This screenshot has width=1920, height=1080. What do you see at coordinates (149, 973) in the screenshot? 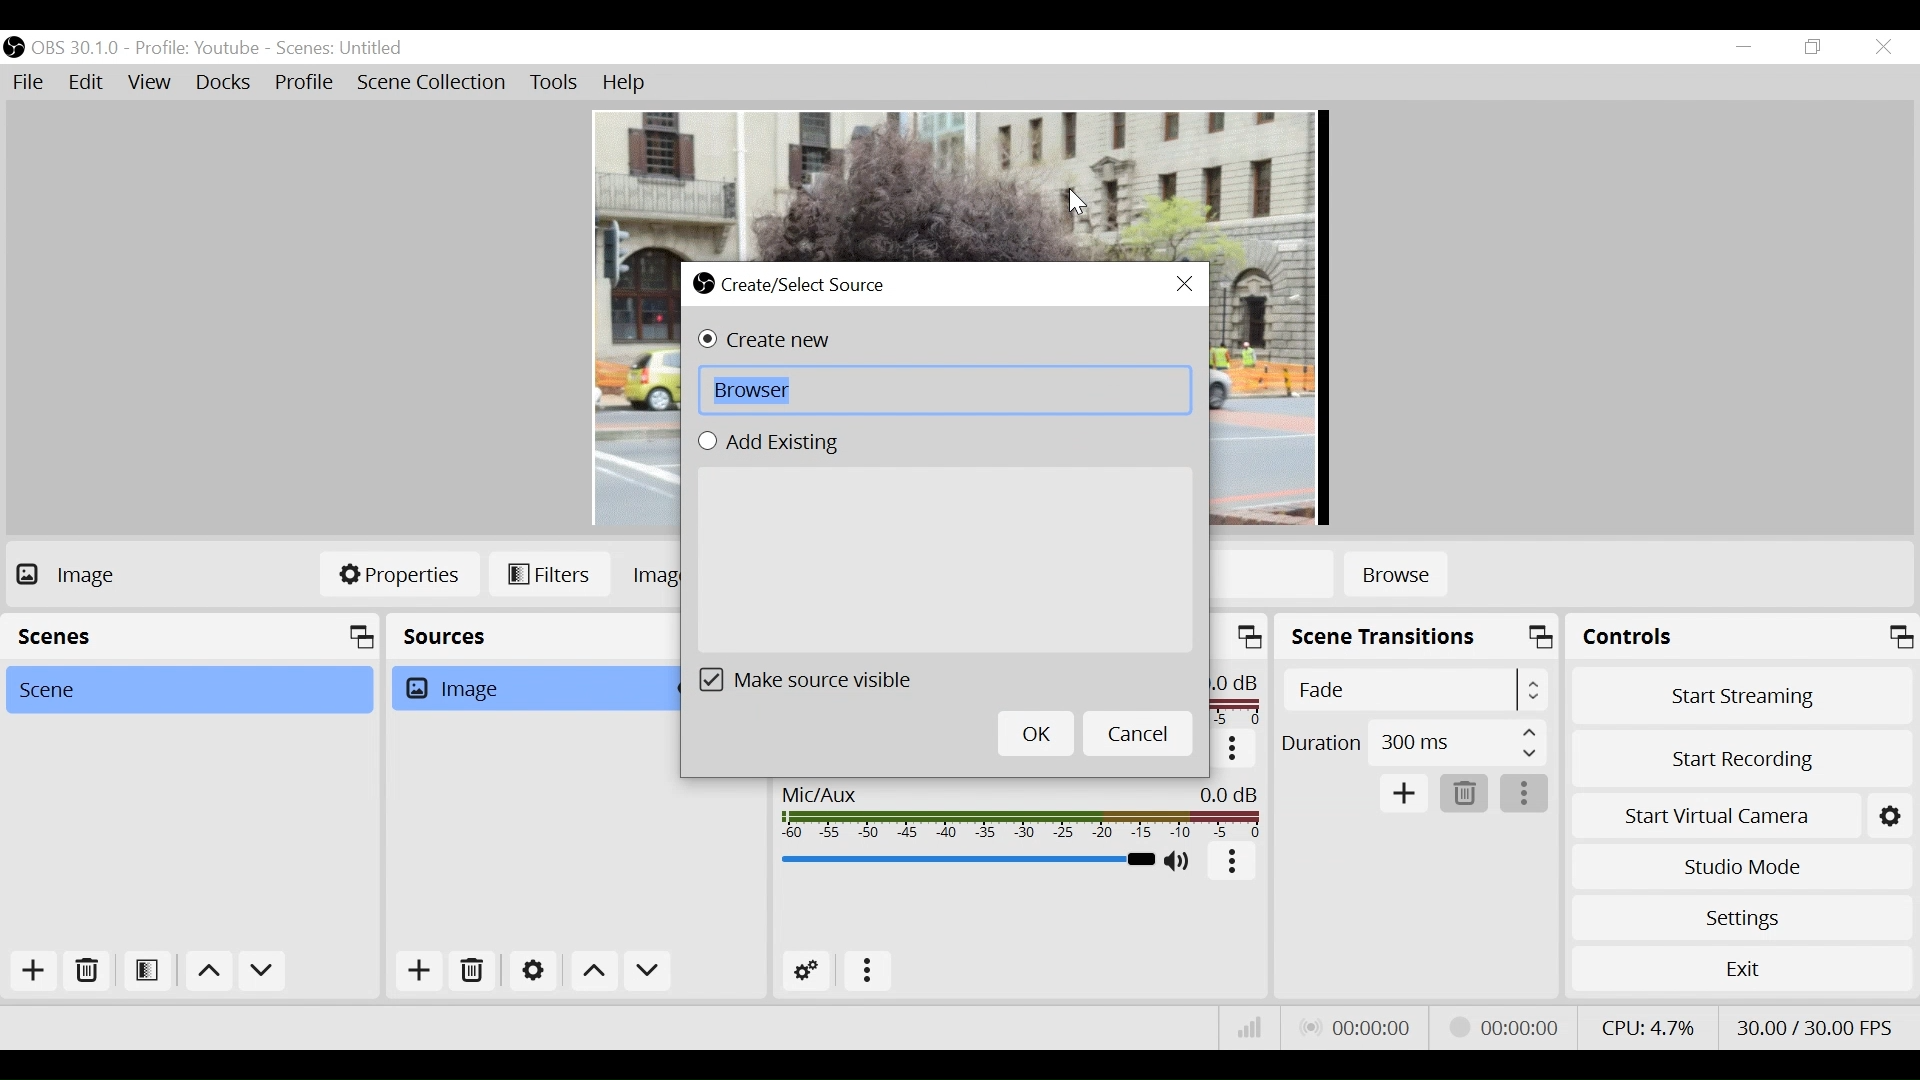
I see `Open Scene Filter` at bounding box center [149, 973].